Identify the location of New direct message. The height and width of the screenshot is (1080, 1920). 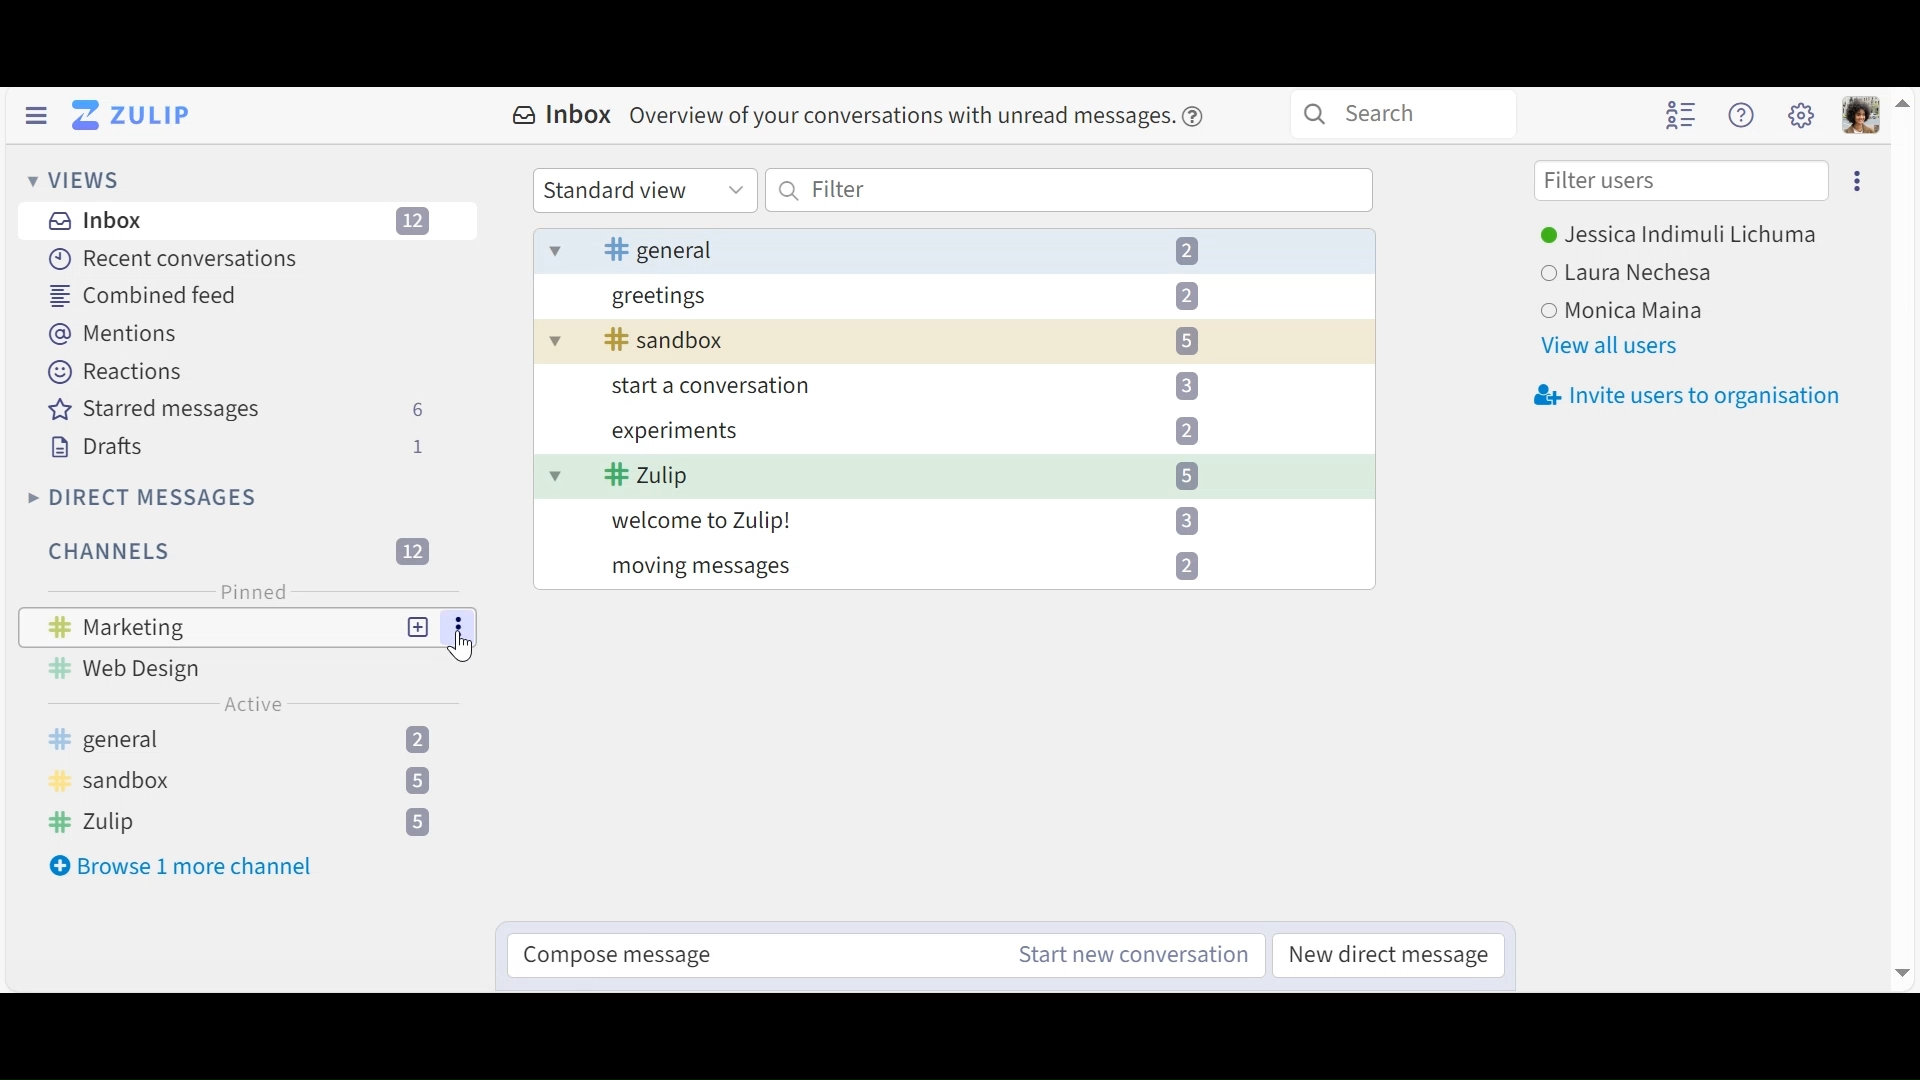
(1393, 954).